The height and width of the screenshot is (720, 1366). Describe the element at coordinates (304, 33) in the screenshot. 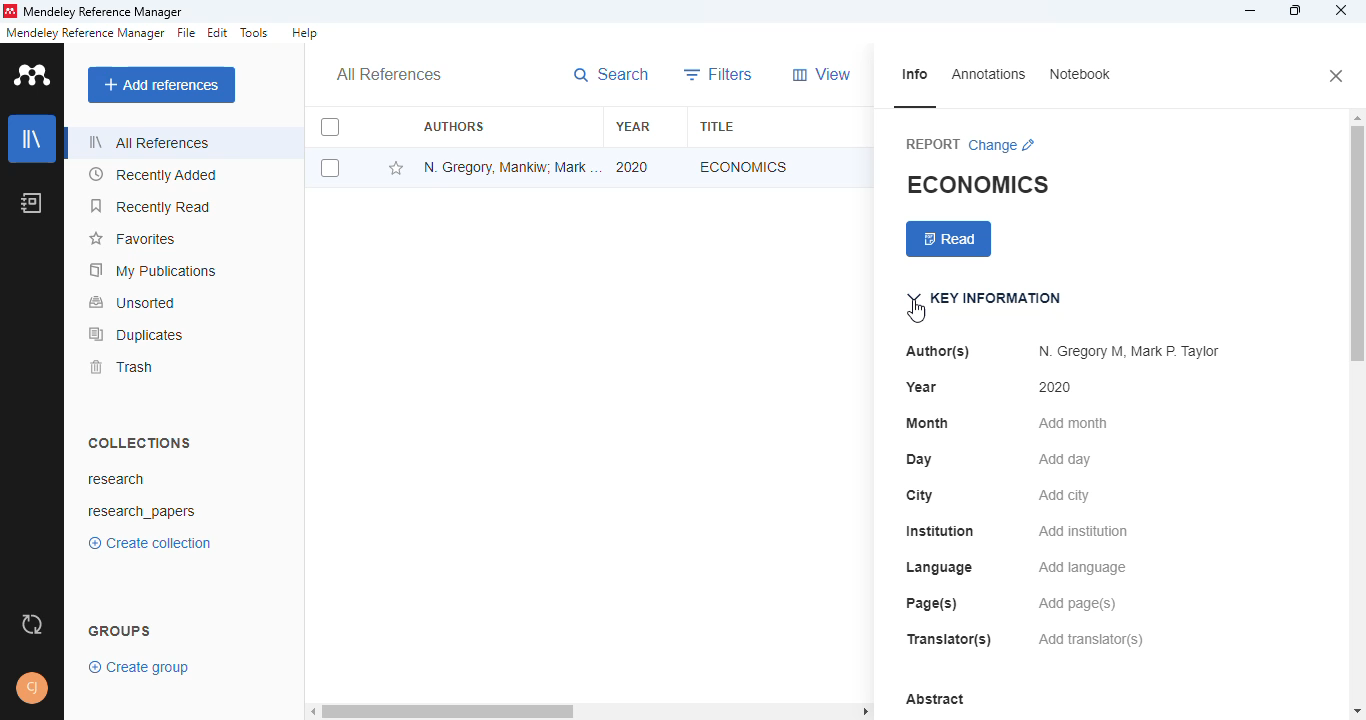

I see `help` at that location.